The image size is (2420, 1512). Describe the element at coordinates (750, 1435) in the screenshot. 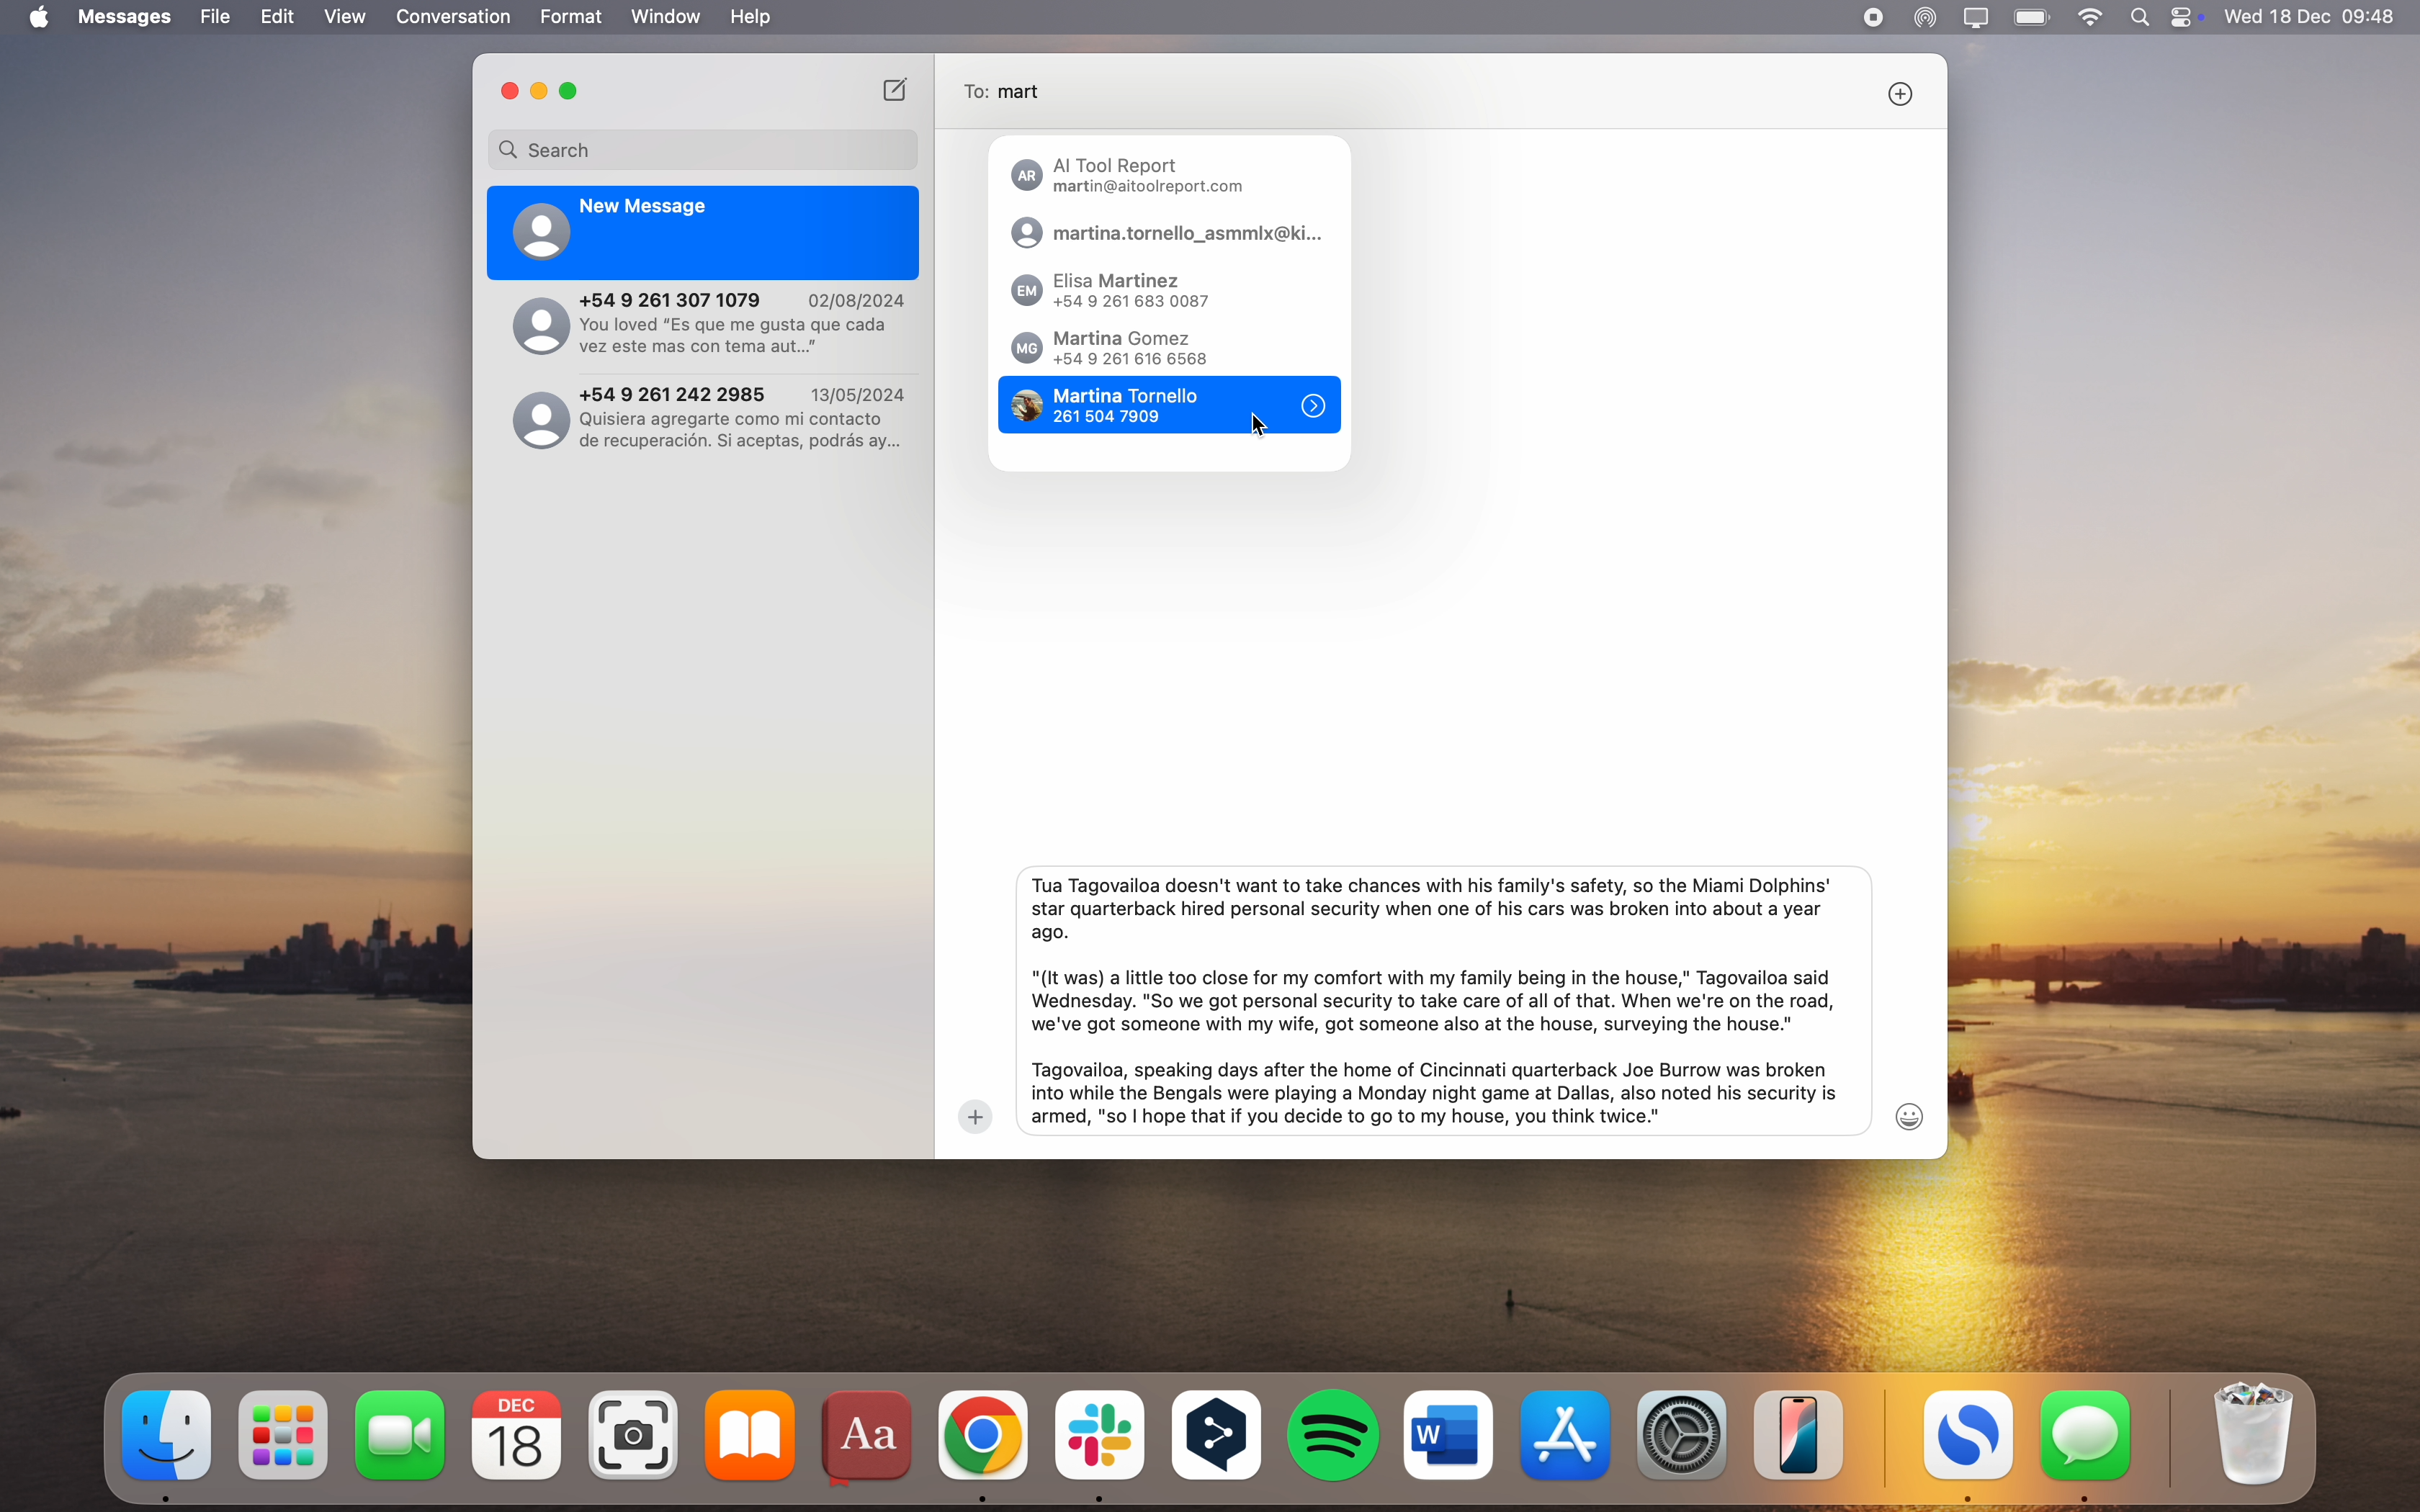

I see `iBooks` at that location.